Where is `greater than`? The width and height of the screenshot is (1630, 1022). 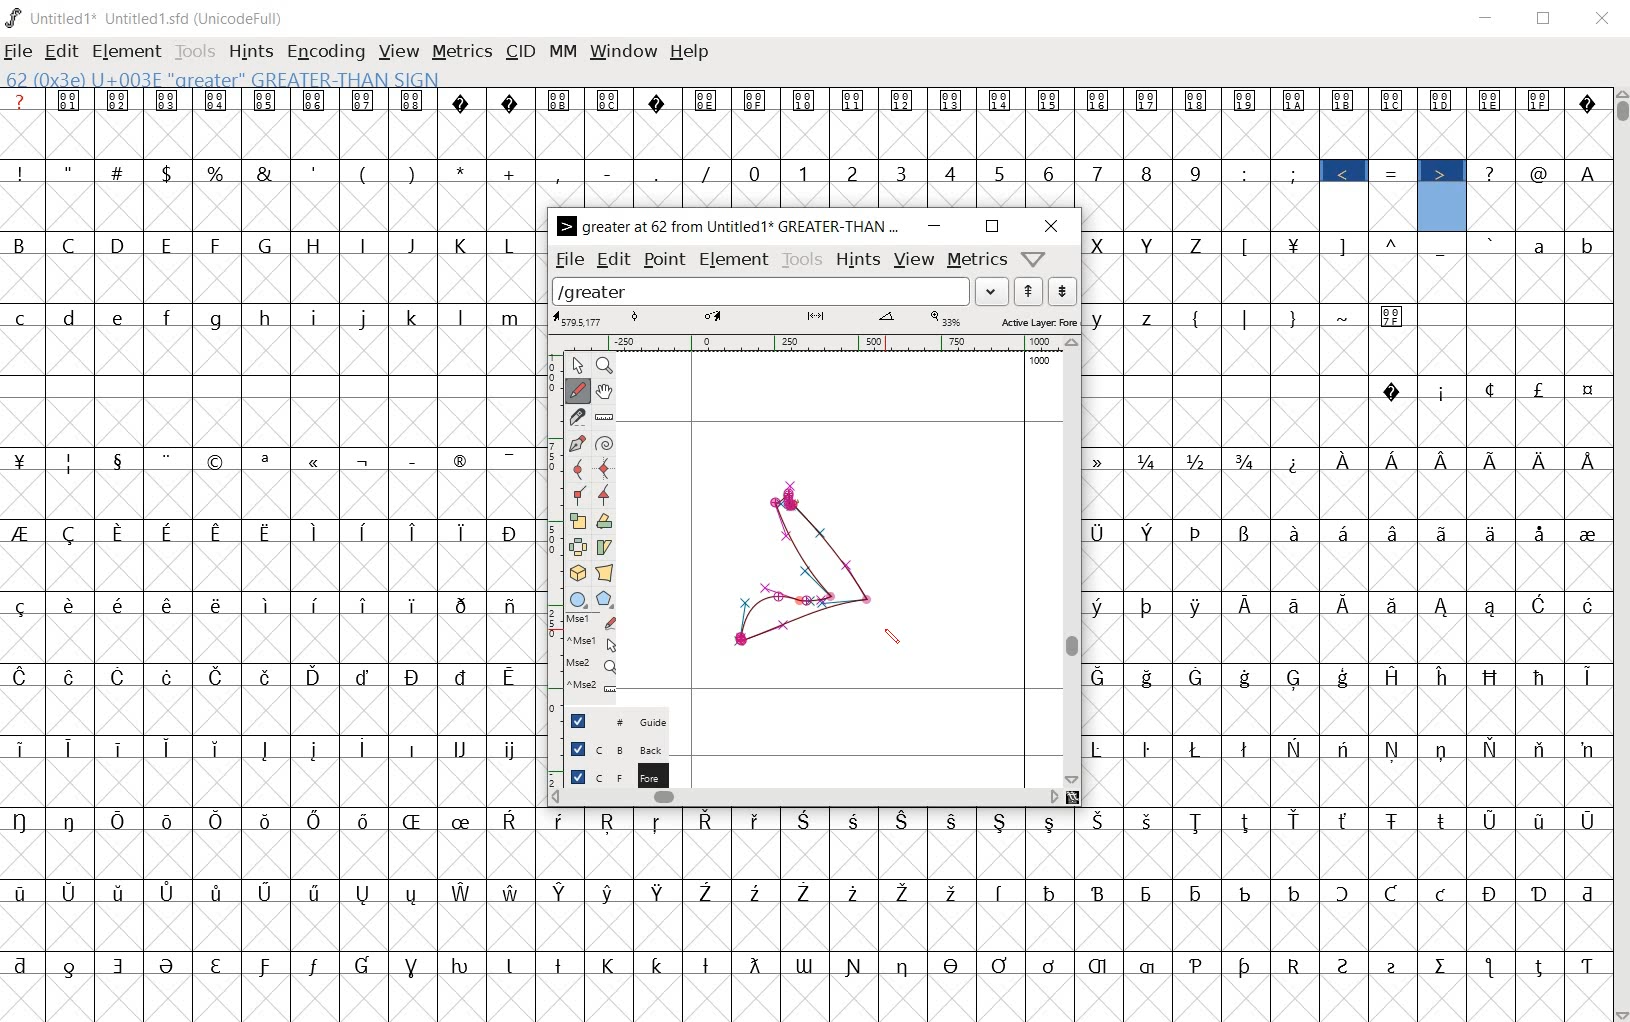 greater than is located at coordinates (1442, 195).